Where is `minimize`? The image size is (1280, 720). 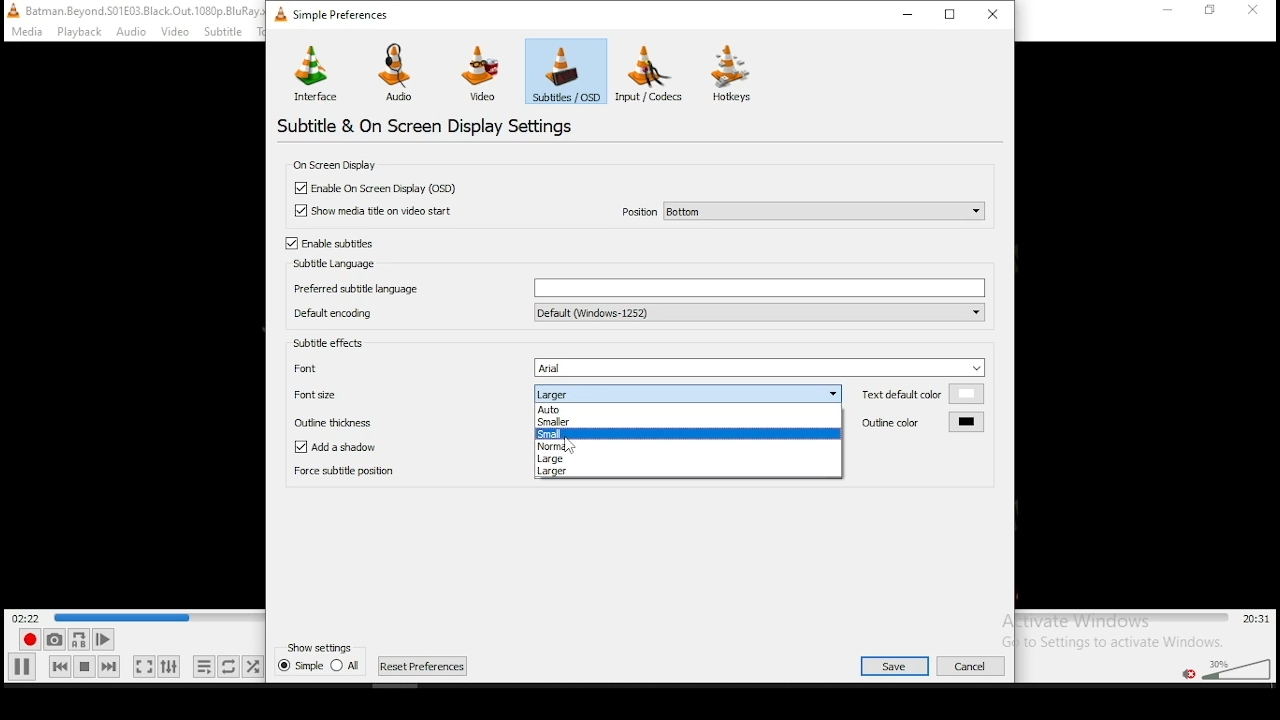
minimize is located at coordinates (912, 14).